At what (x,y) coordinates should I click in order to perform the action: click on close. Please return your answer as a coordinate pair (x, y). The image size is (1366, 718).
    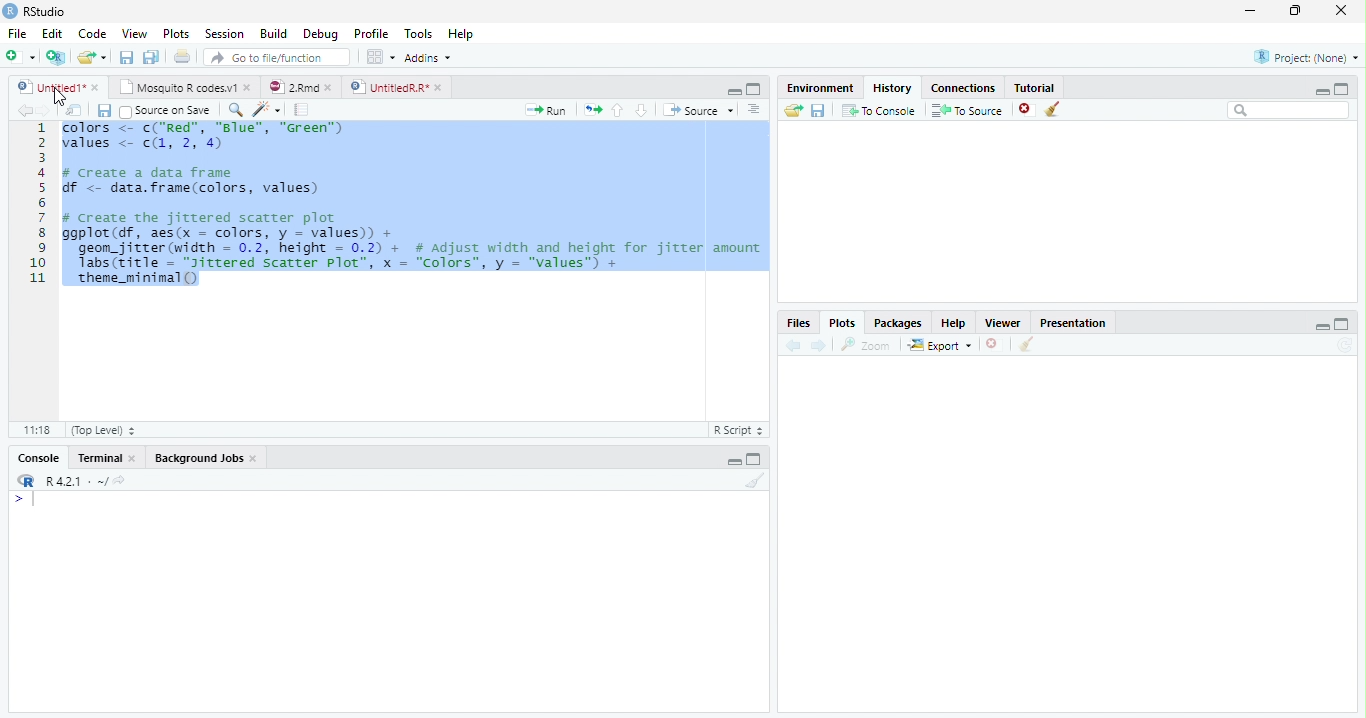
    Looking at the image, I should click on (328, 88).